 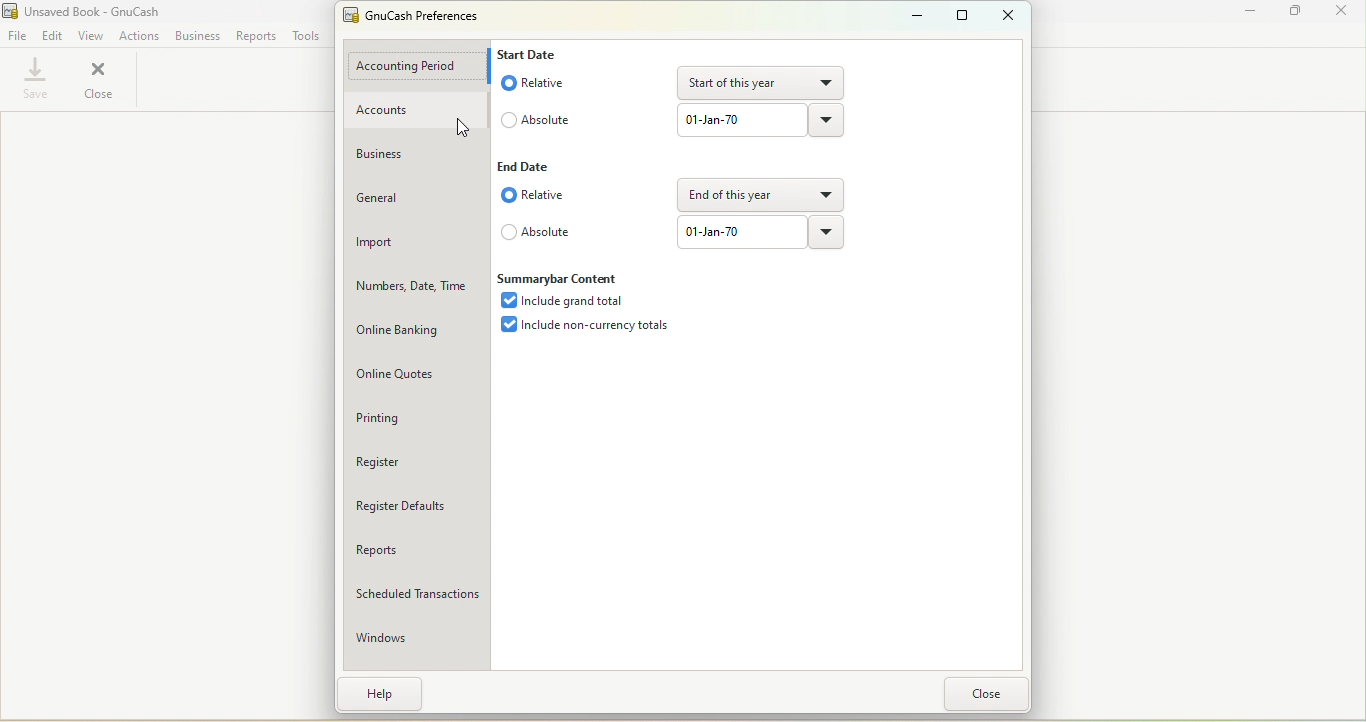 I want to click on General, so click(x=419, y=194).